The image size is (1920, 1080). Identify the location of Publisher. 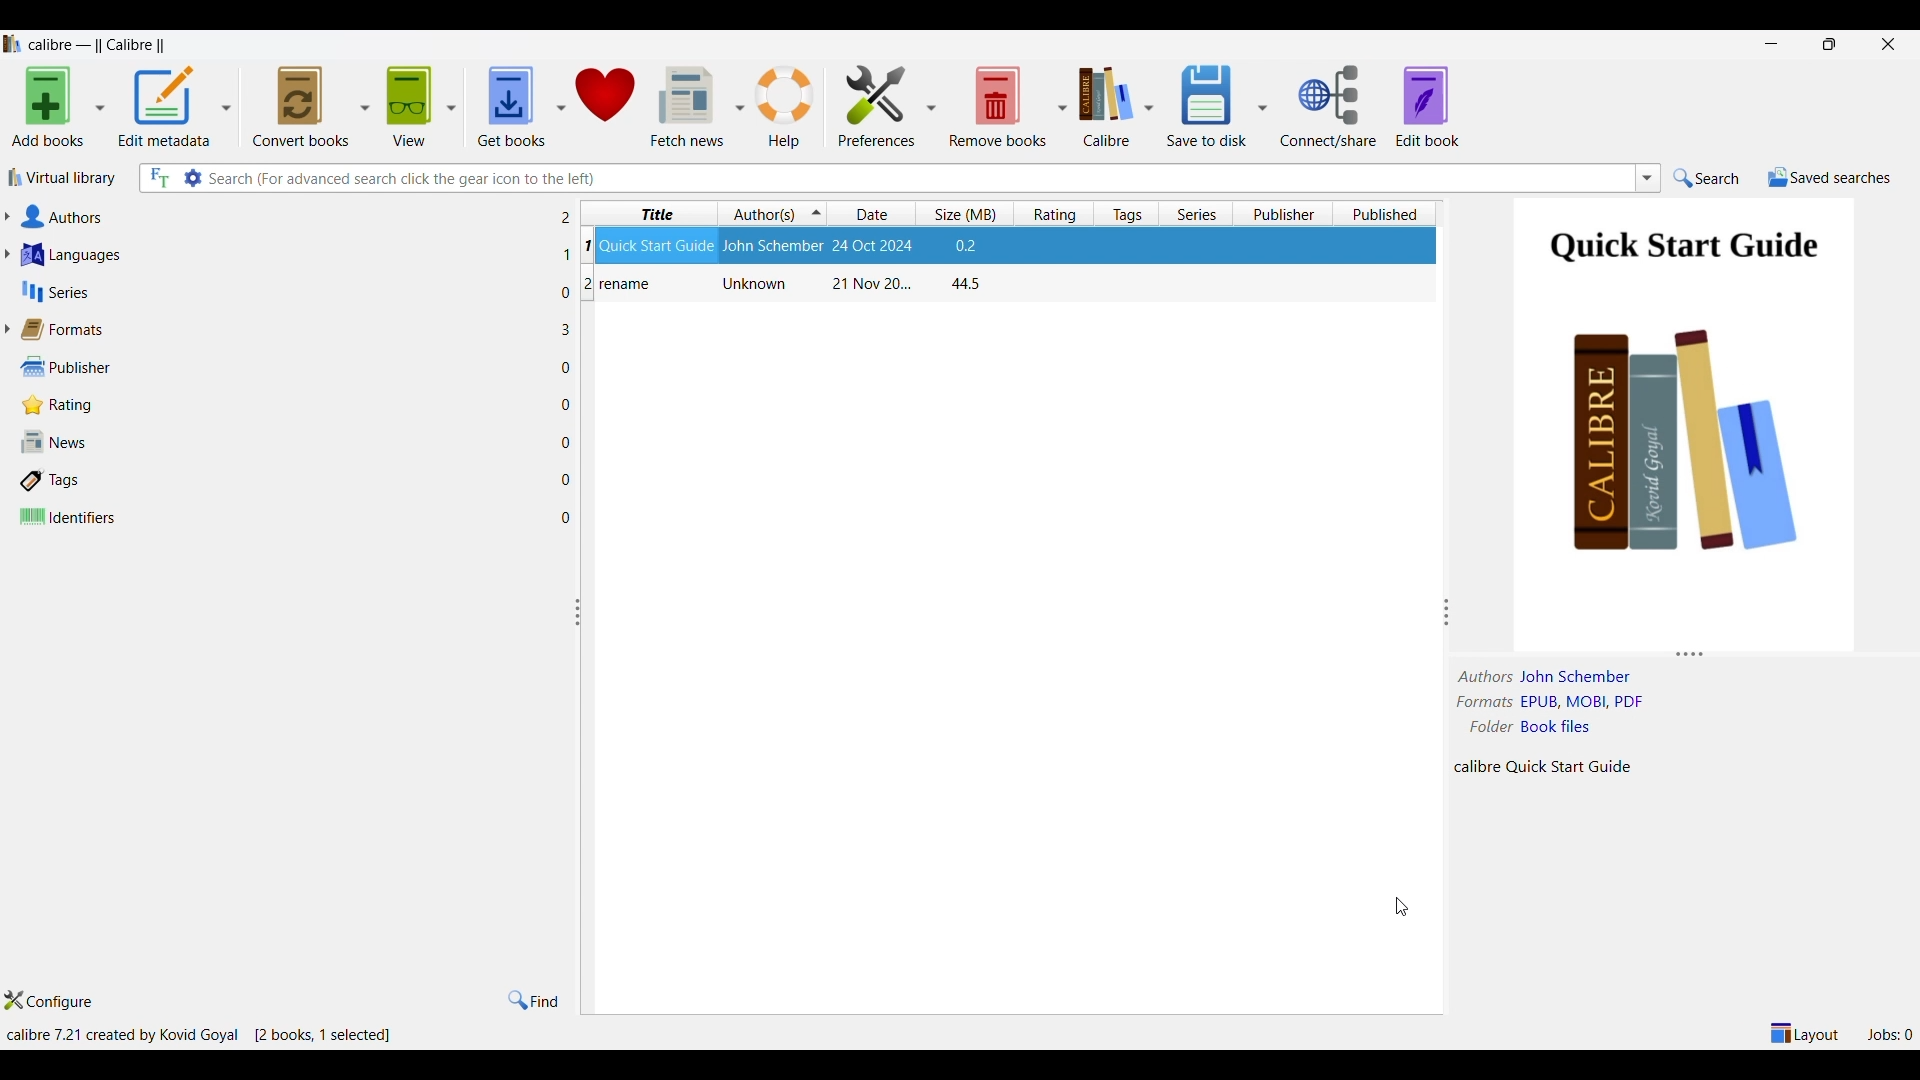
(284, 368).